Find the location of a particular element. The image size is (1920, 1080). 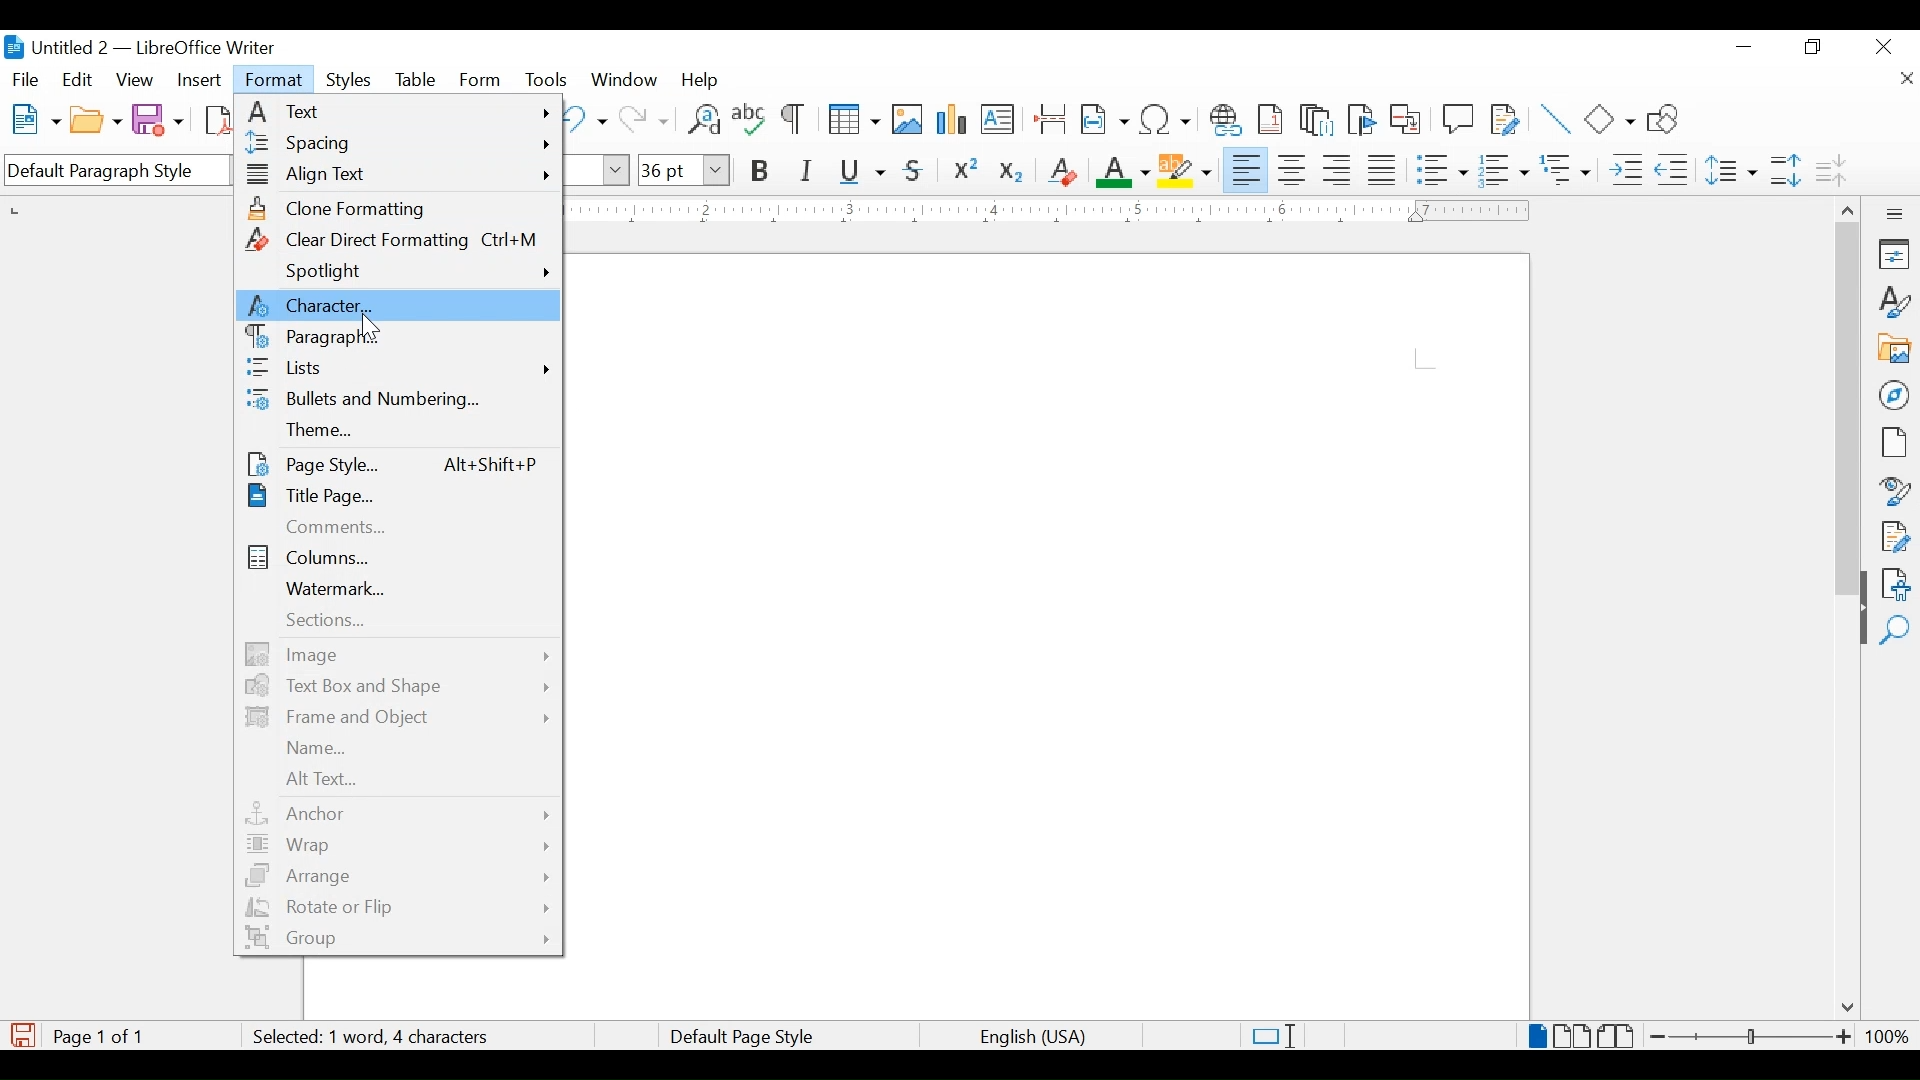

minimize is located at coordinates (1746, 47).